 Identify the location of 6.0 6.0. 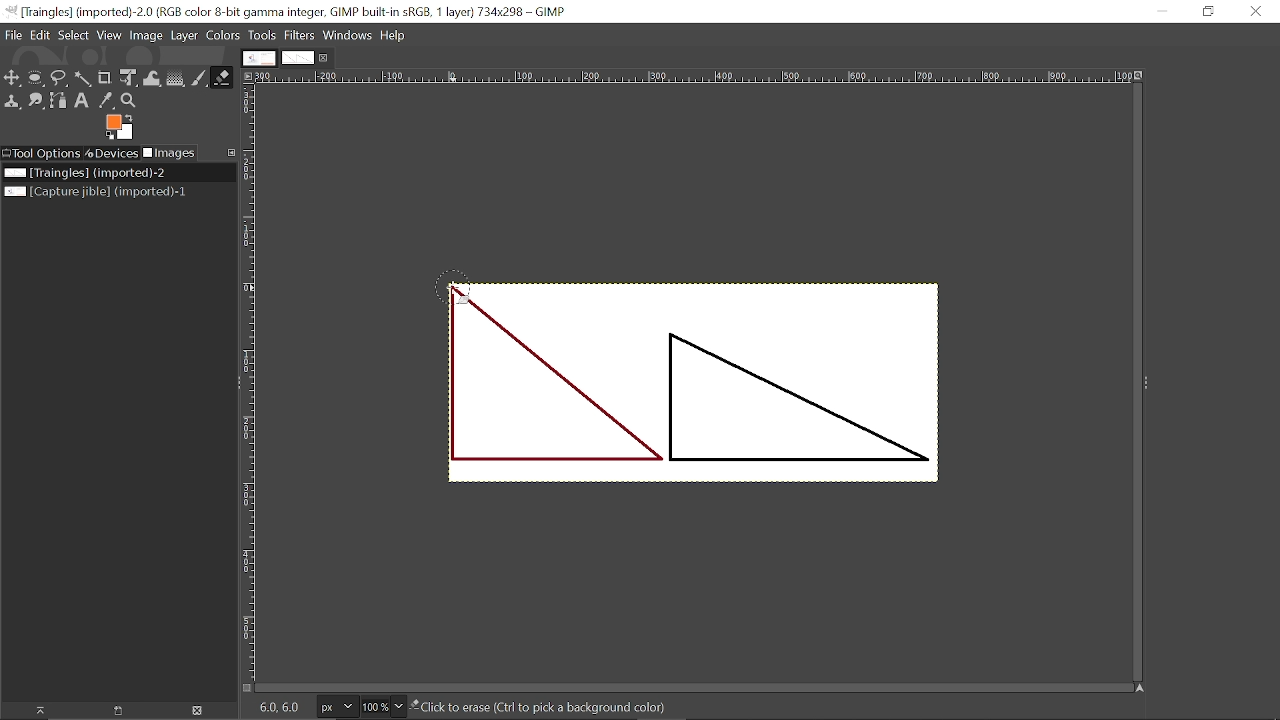
(283, 707).